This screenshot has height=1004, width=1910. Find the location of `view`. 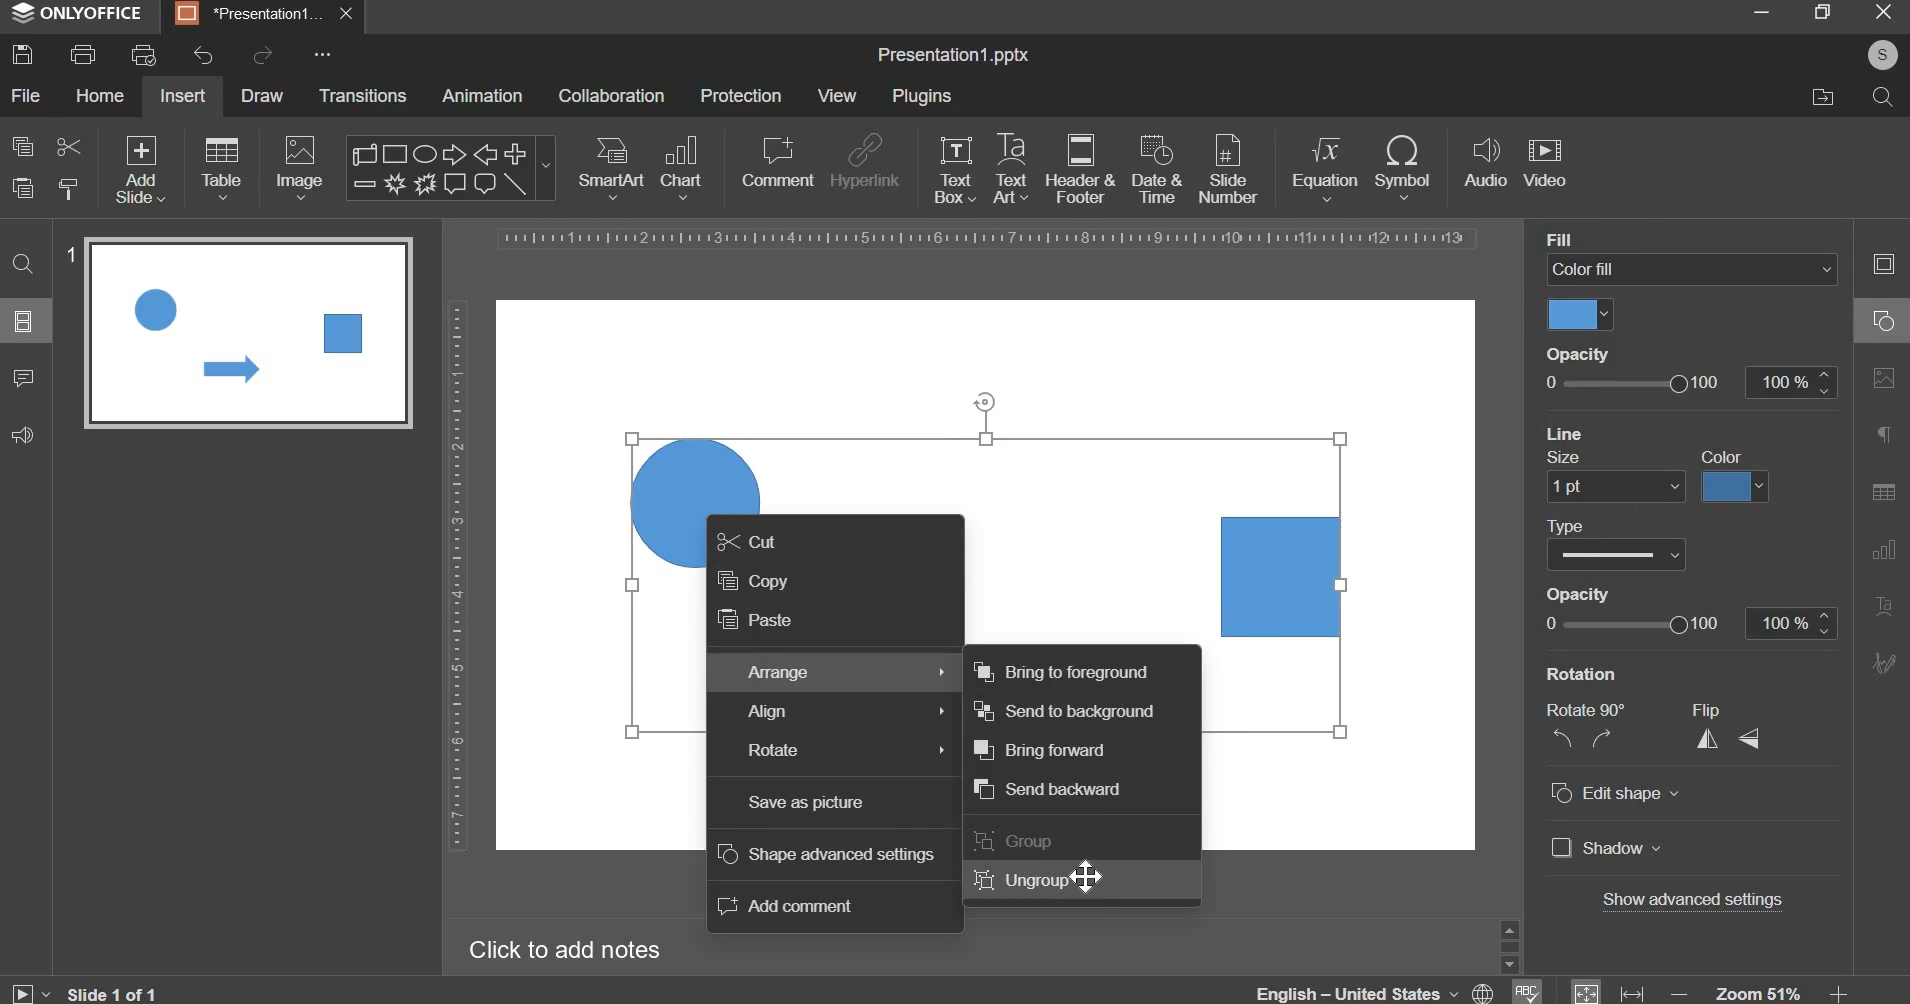

view is located at coordinates (836, 95).